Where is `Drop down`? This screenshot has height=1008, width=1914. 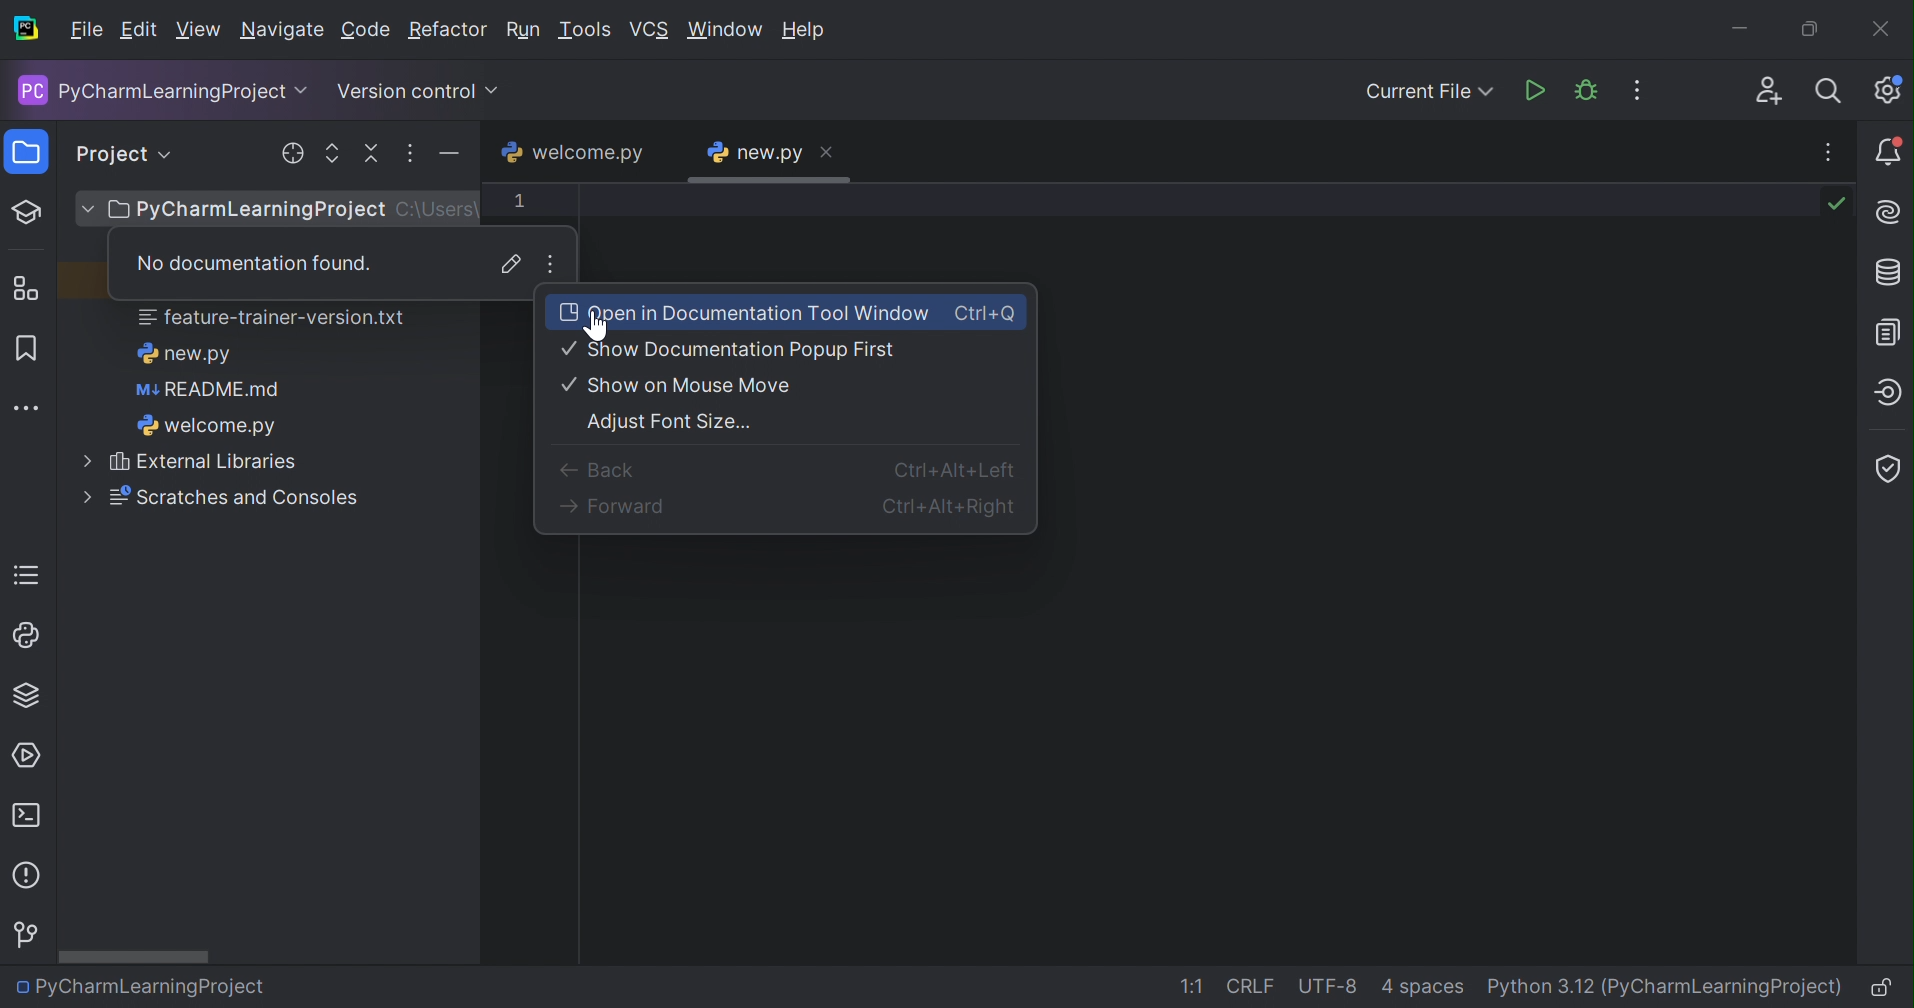
Drop down is located at coordinates (305, 91).